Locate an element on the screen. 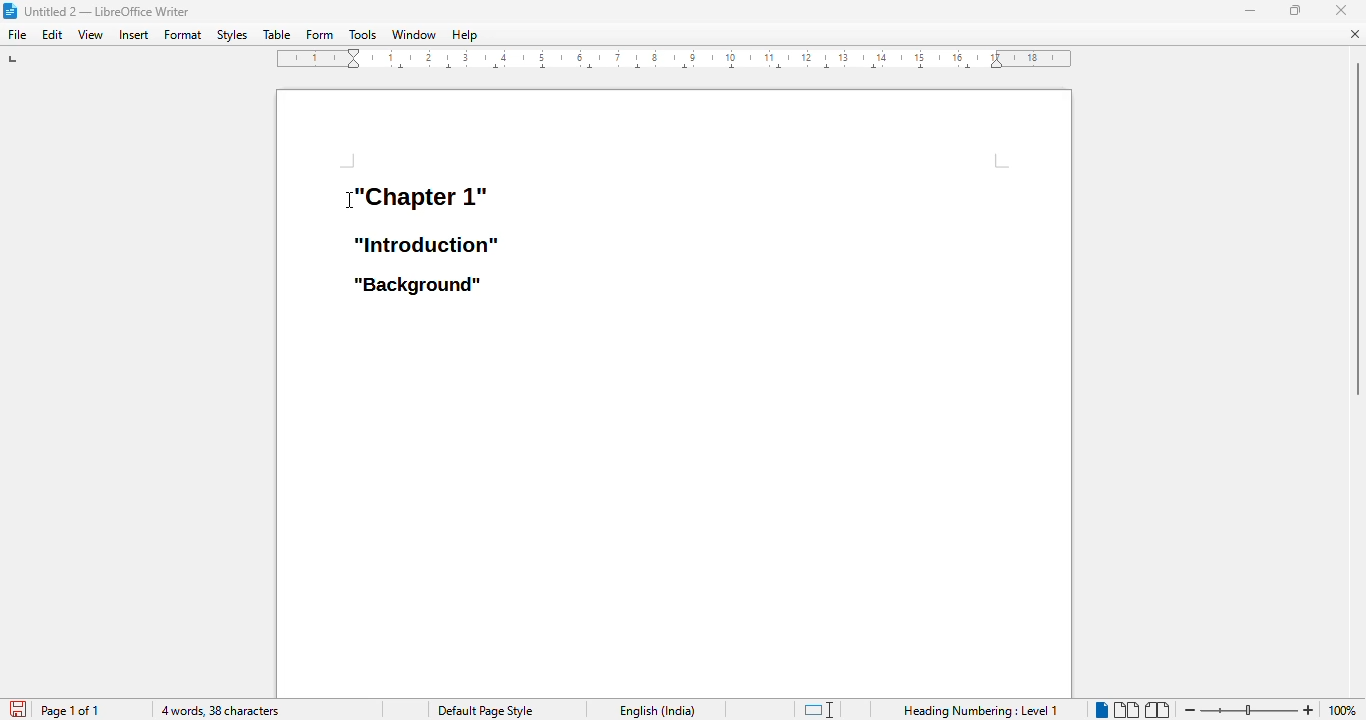 The width and height of the screenshot is (1366, 720). minimize is located at coordinates (1251, 11).